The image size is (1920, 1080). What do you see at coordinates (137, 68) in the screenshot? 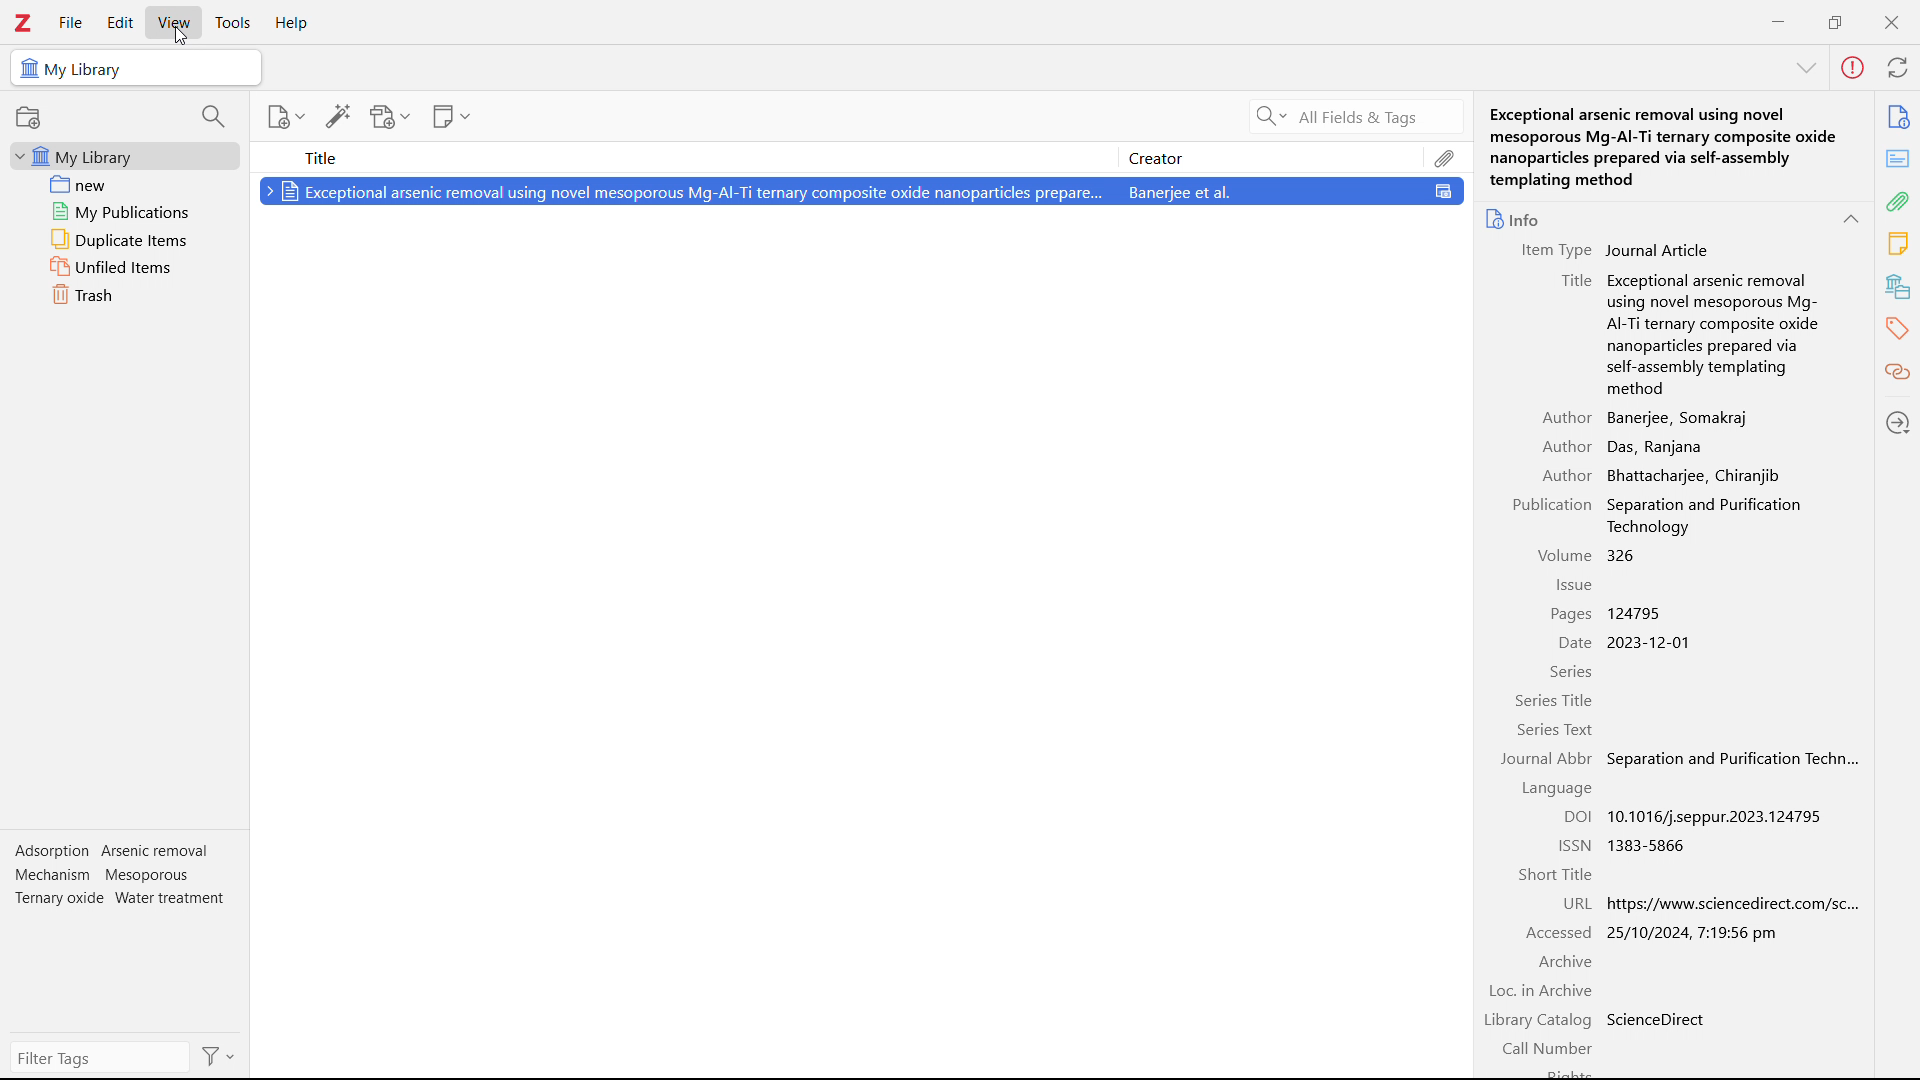
I see `My Library` at bounding box center [137, 68].